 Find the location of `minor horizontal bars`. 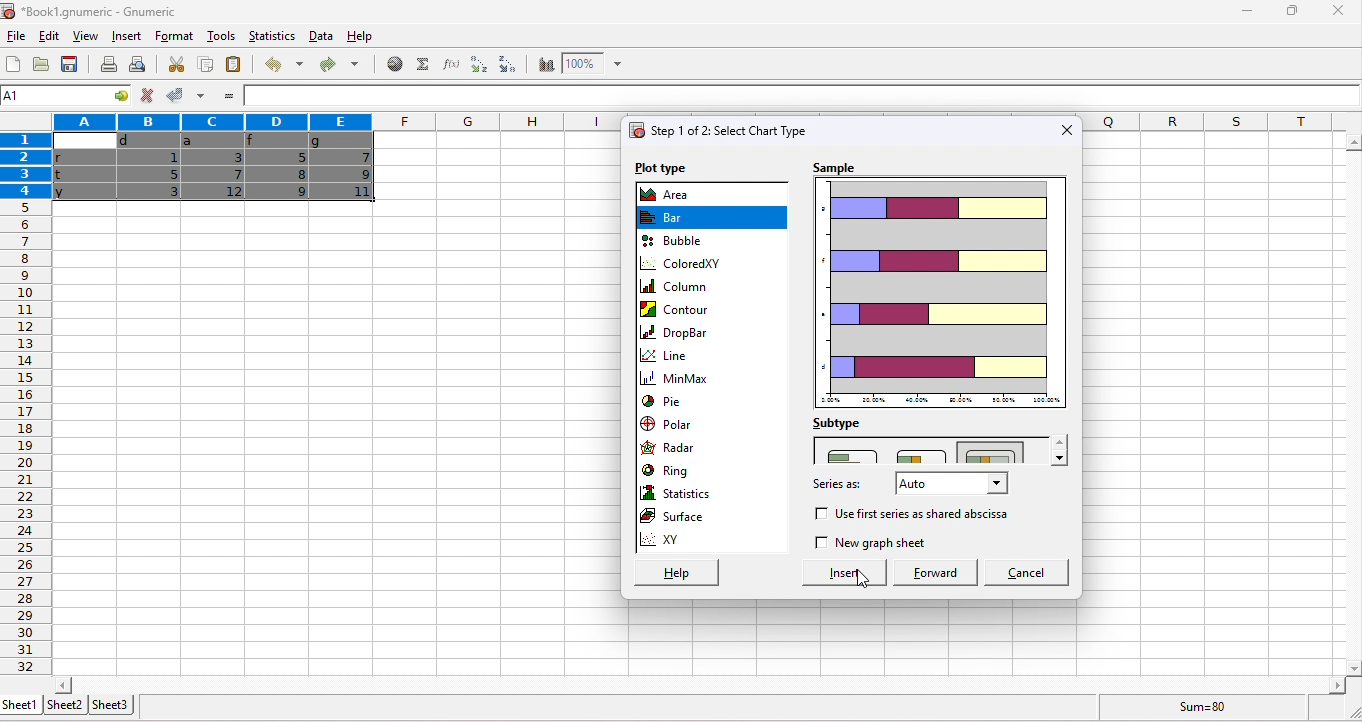

minor horizontal bars is located at coordinates (918, 455).